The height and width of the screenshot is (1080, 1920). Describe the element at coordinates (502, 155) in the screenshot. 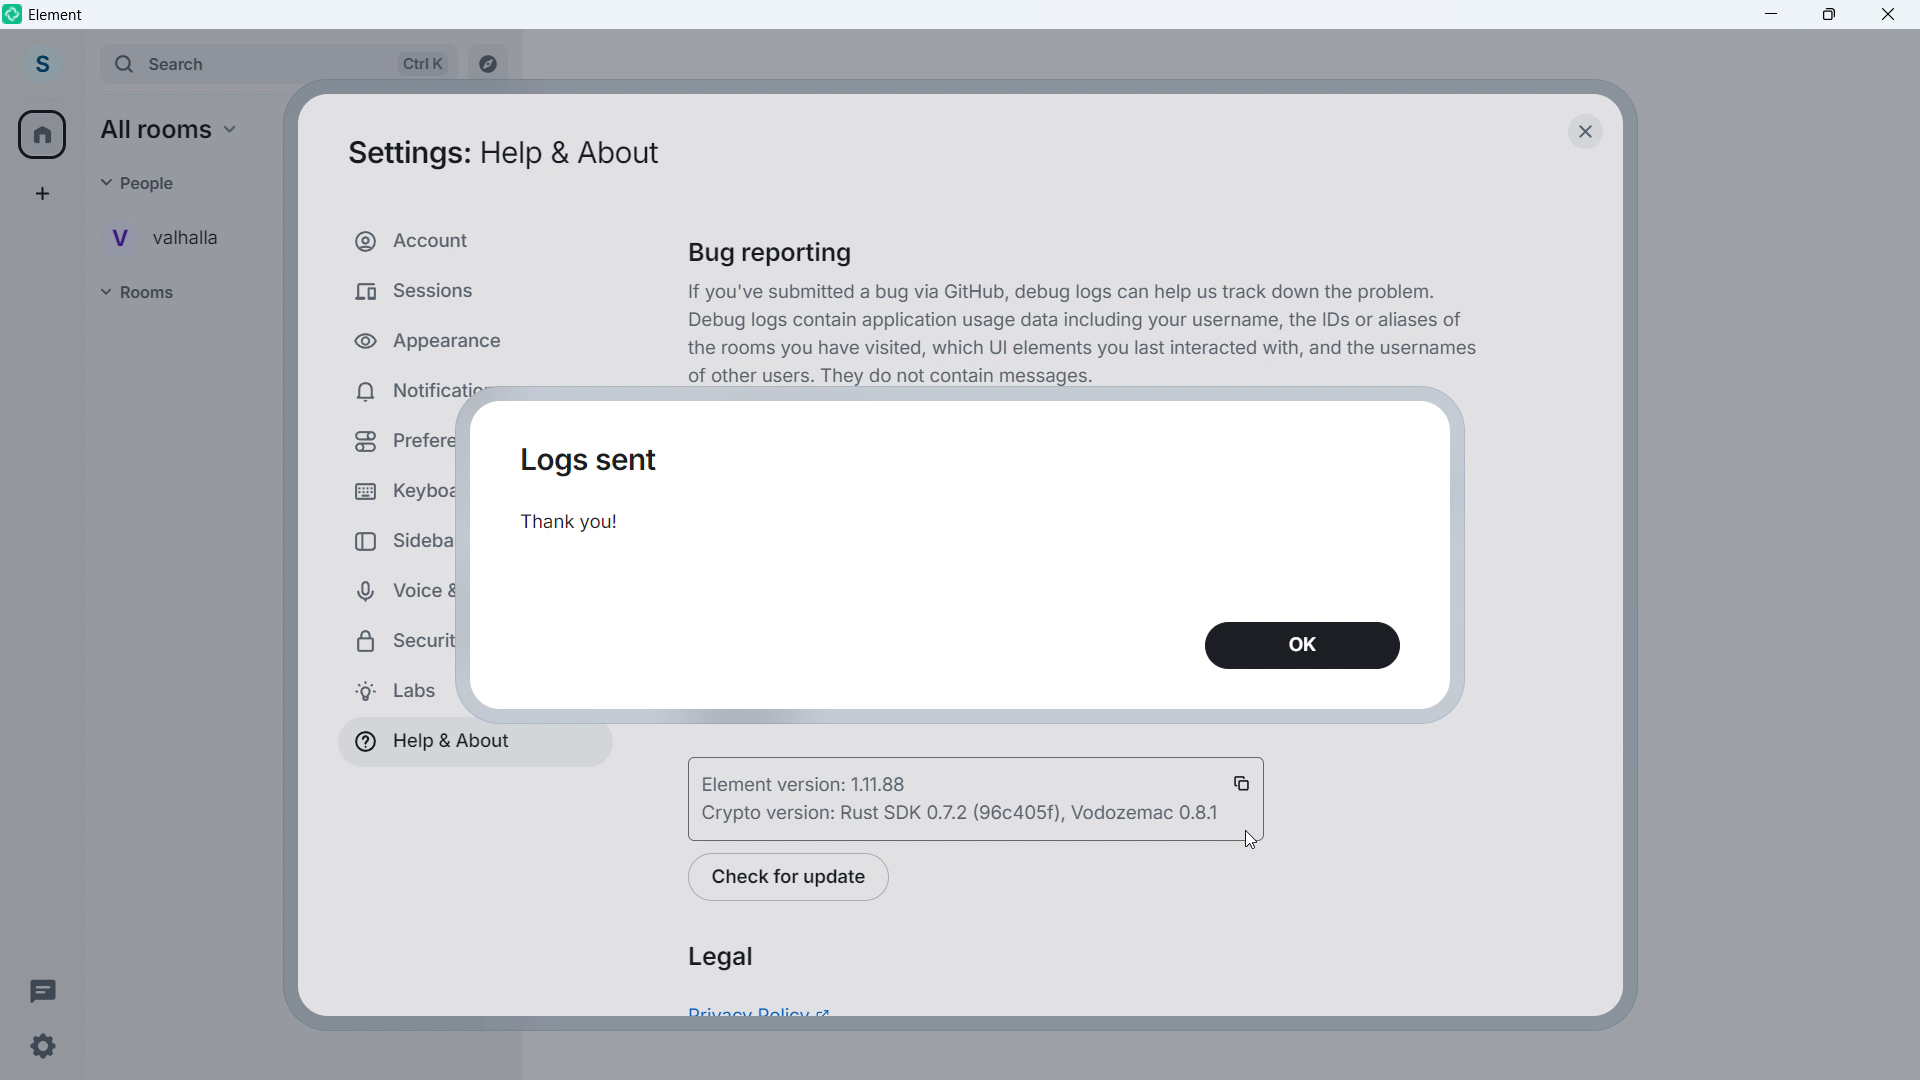

I see `Settings: help and above` at that location.